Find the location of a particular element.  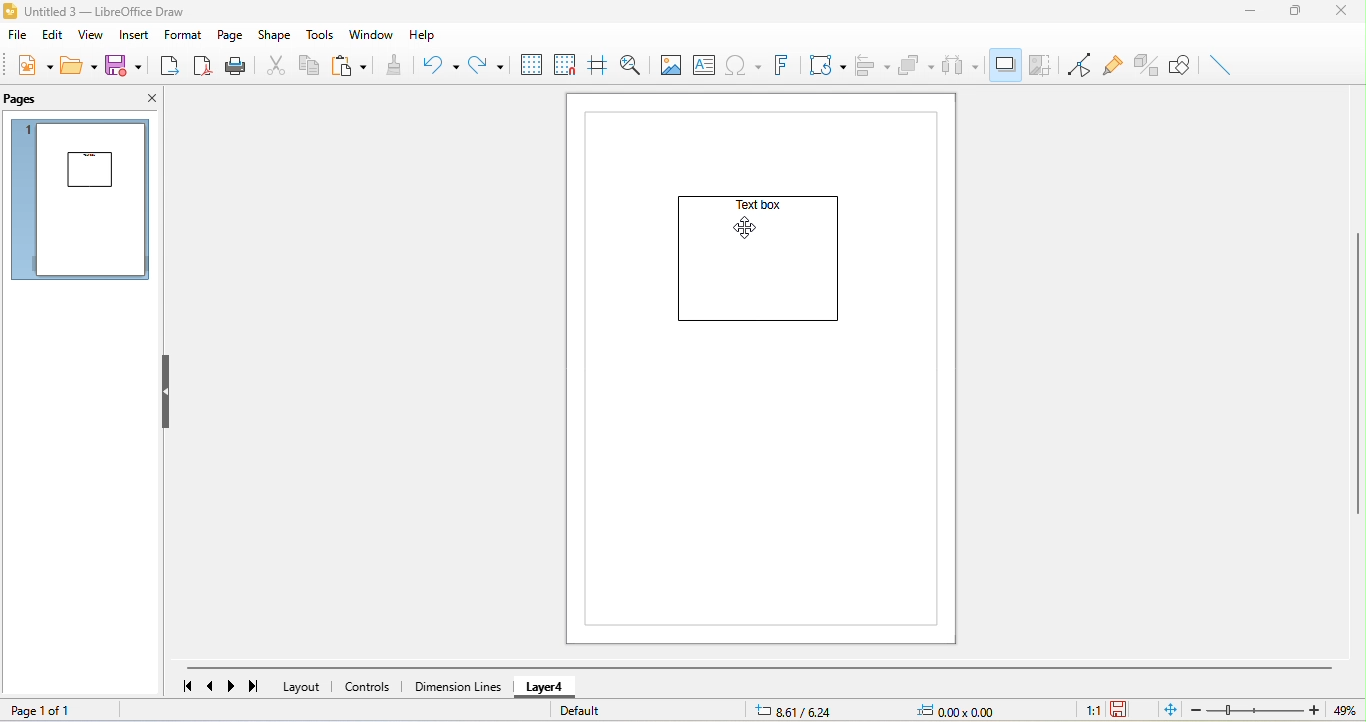

export directly as pdf is located at coordinates (204, 68).